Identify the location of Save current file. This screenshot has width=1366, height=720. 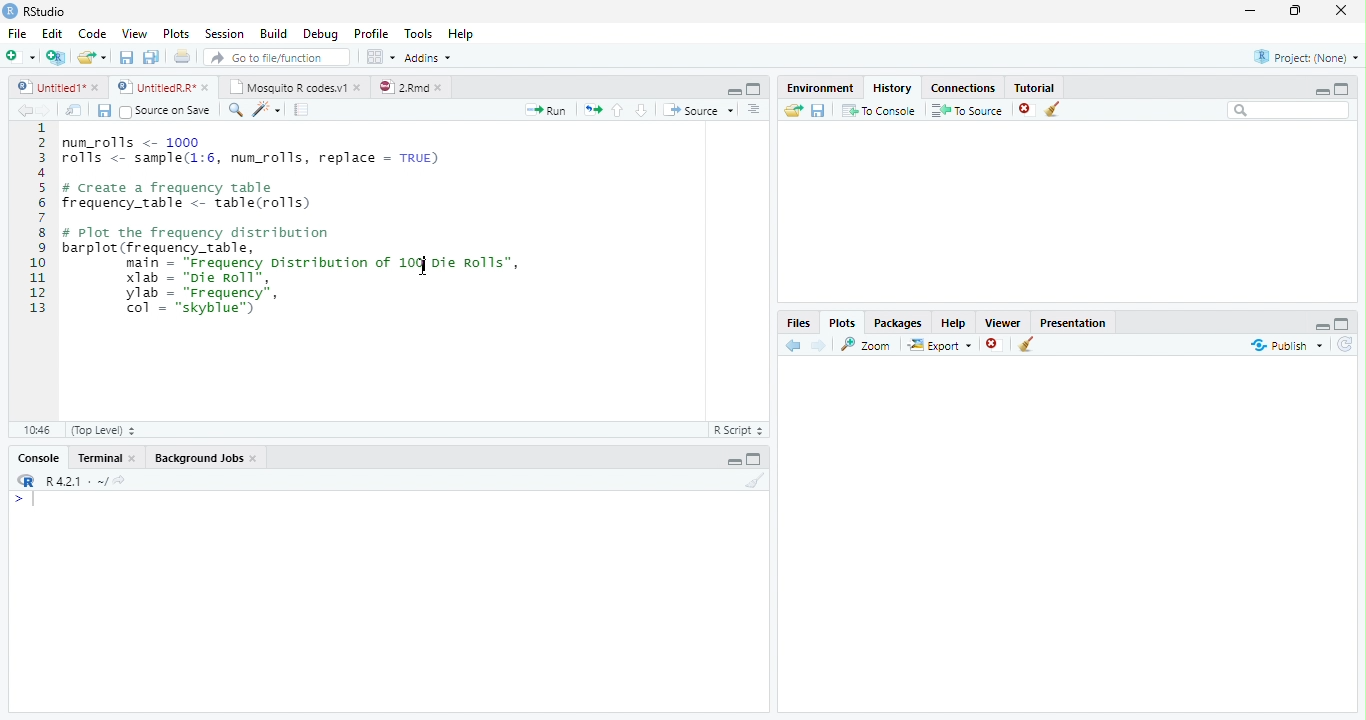
(126, 57).